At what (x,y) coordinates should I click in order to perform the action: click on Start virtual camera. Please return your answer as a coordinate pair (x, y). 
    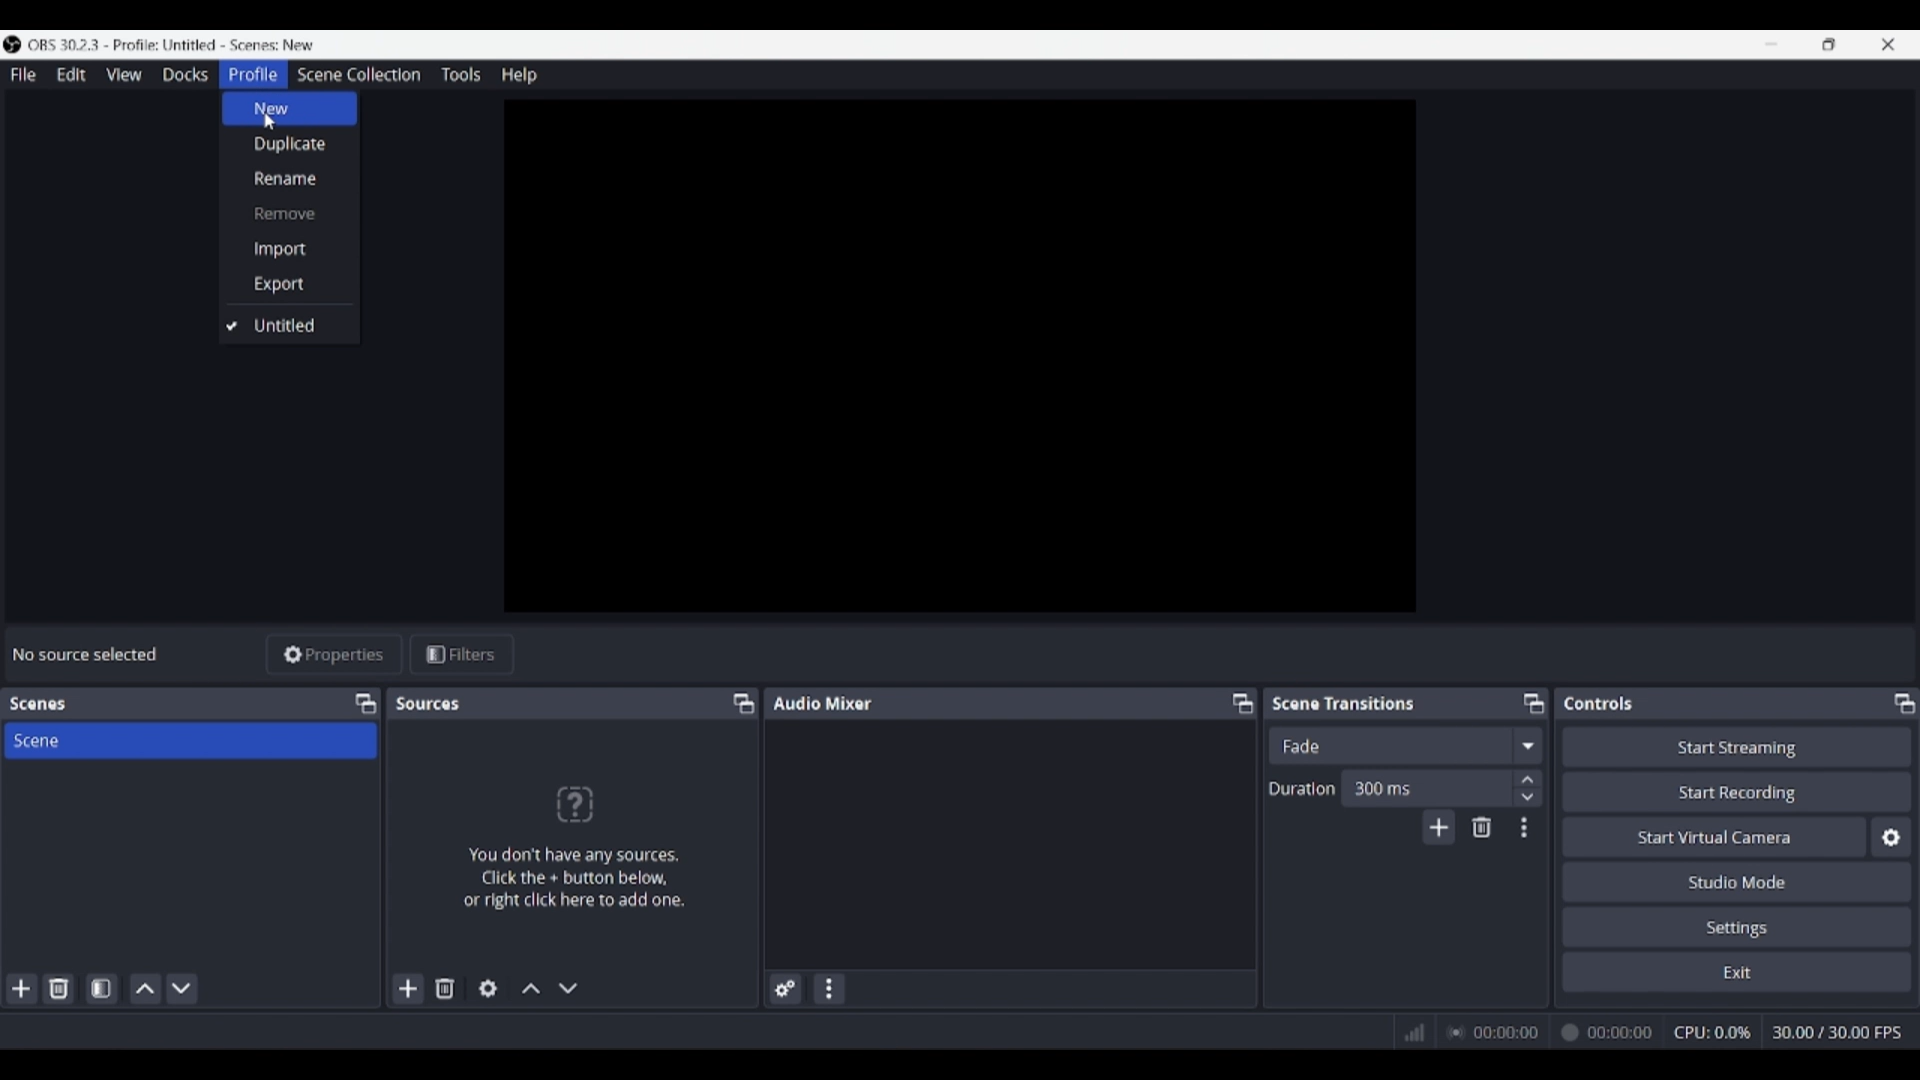
    Looking at the image, I should click on (1714, 836).